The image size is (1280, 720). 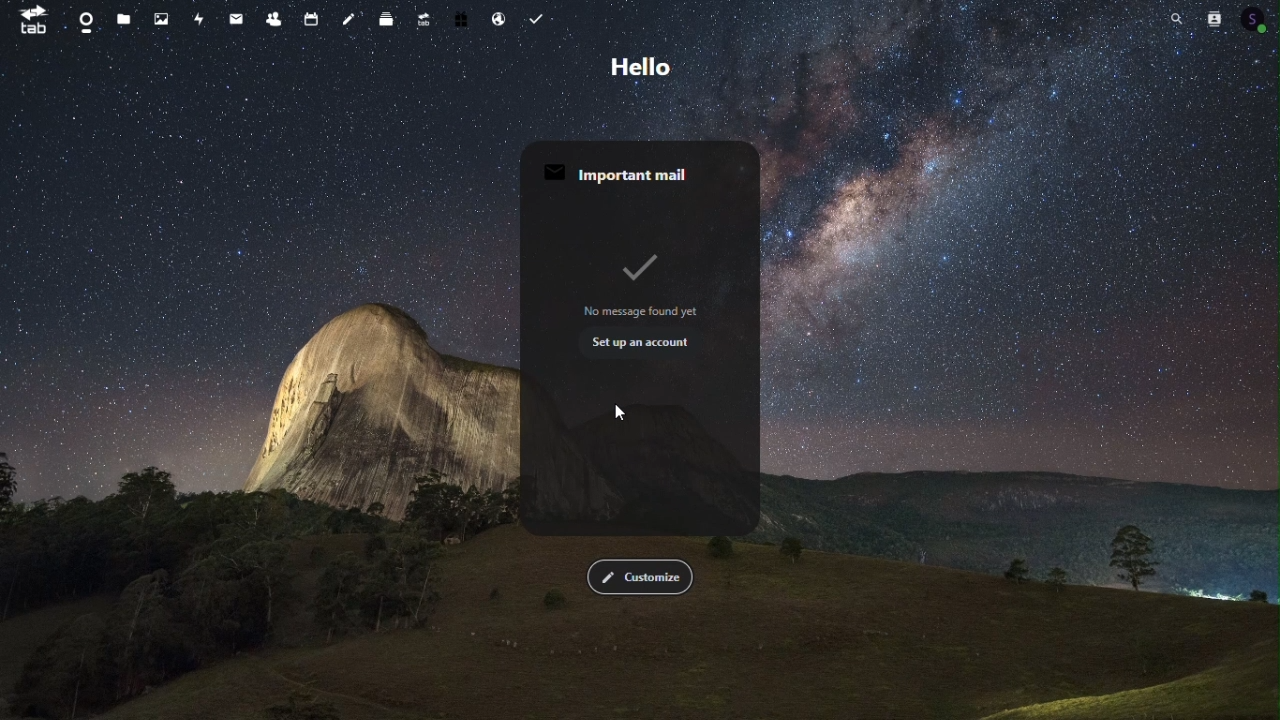 I want to click on Dashboard, so click(x=82, y=19).